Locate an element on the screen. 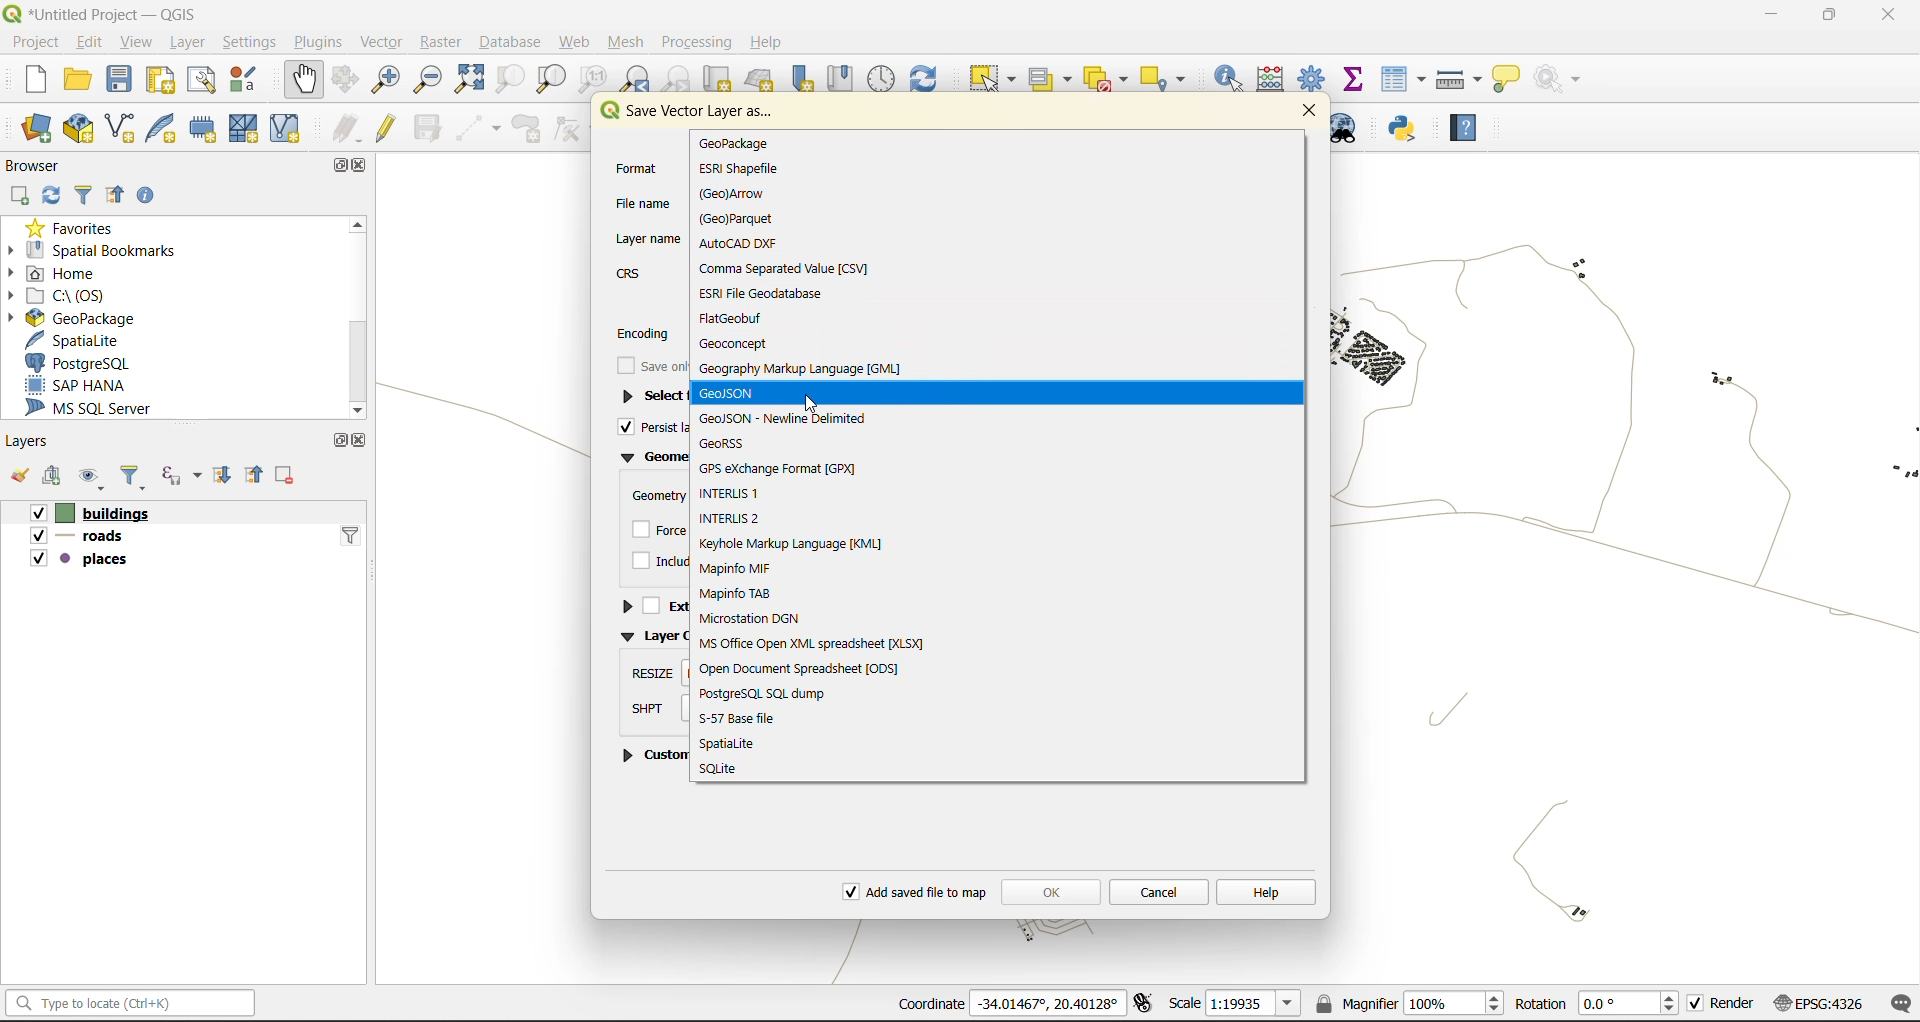 The width and height of the screenshot is (1920, 1022). esri shapefile is located at coordinates (740, 169).